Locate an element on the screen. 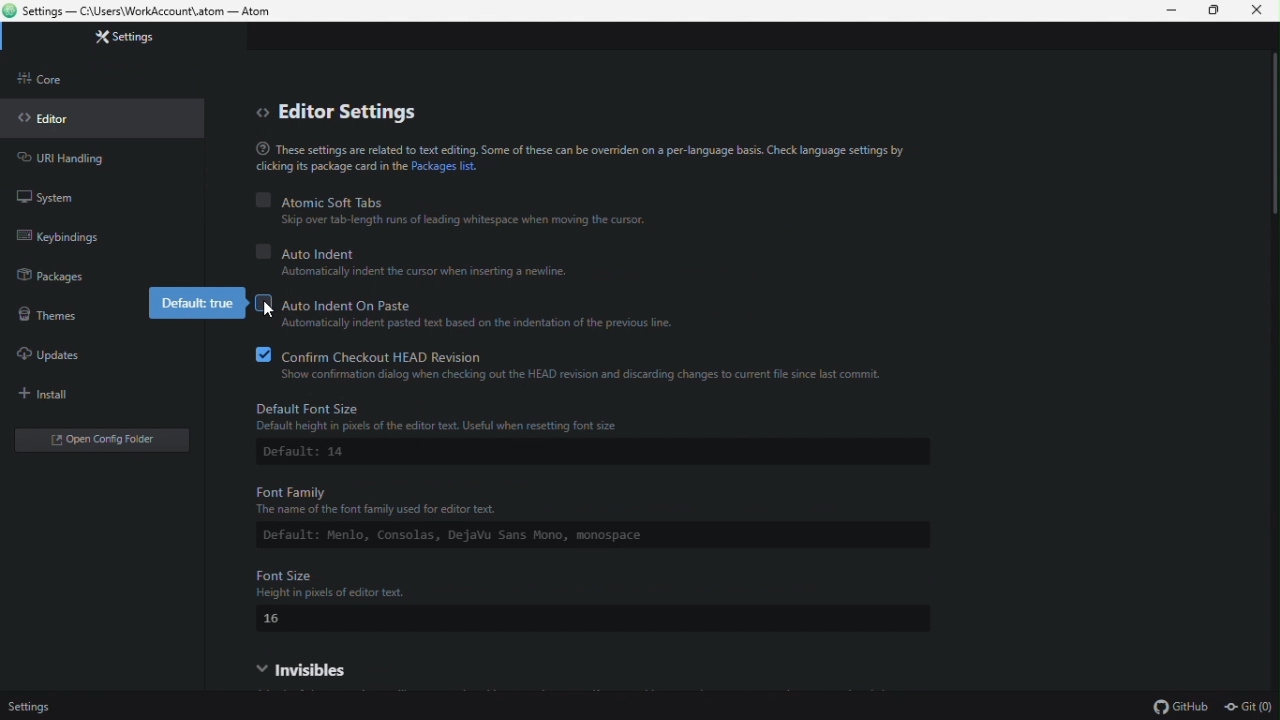  Atomic soft tabs is located at coordinates (453, 200).